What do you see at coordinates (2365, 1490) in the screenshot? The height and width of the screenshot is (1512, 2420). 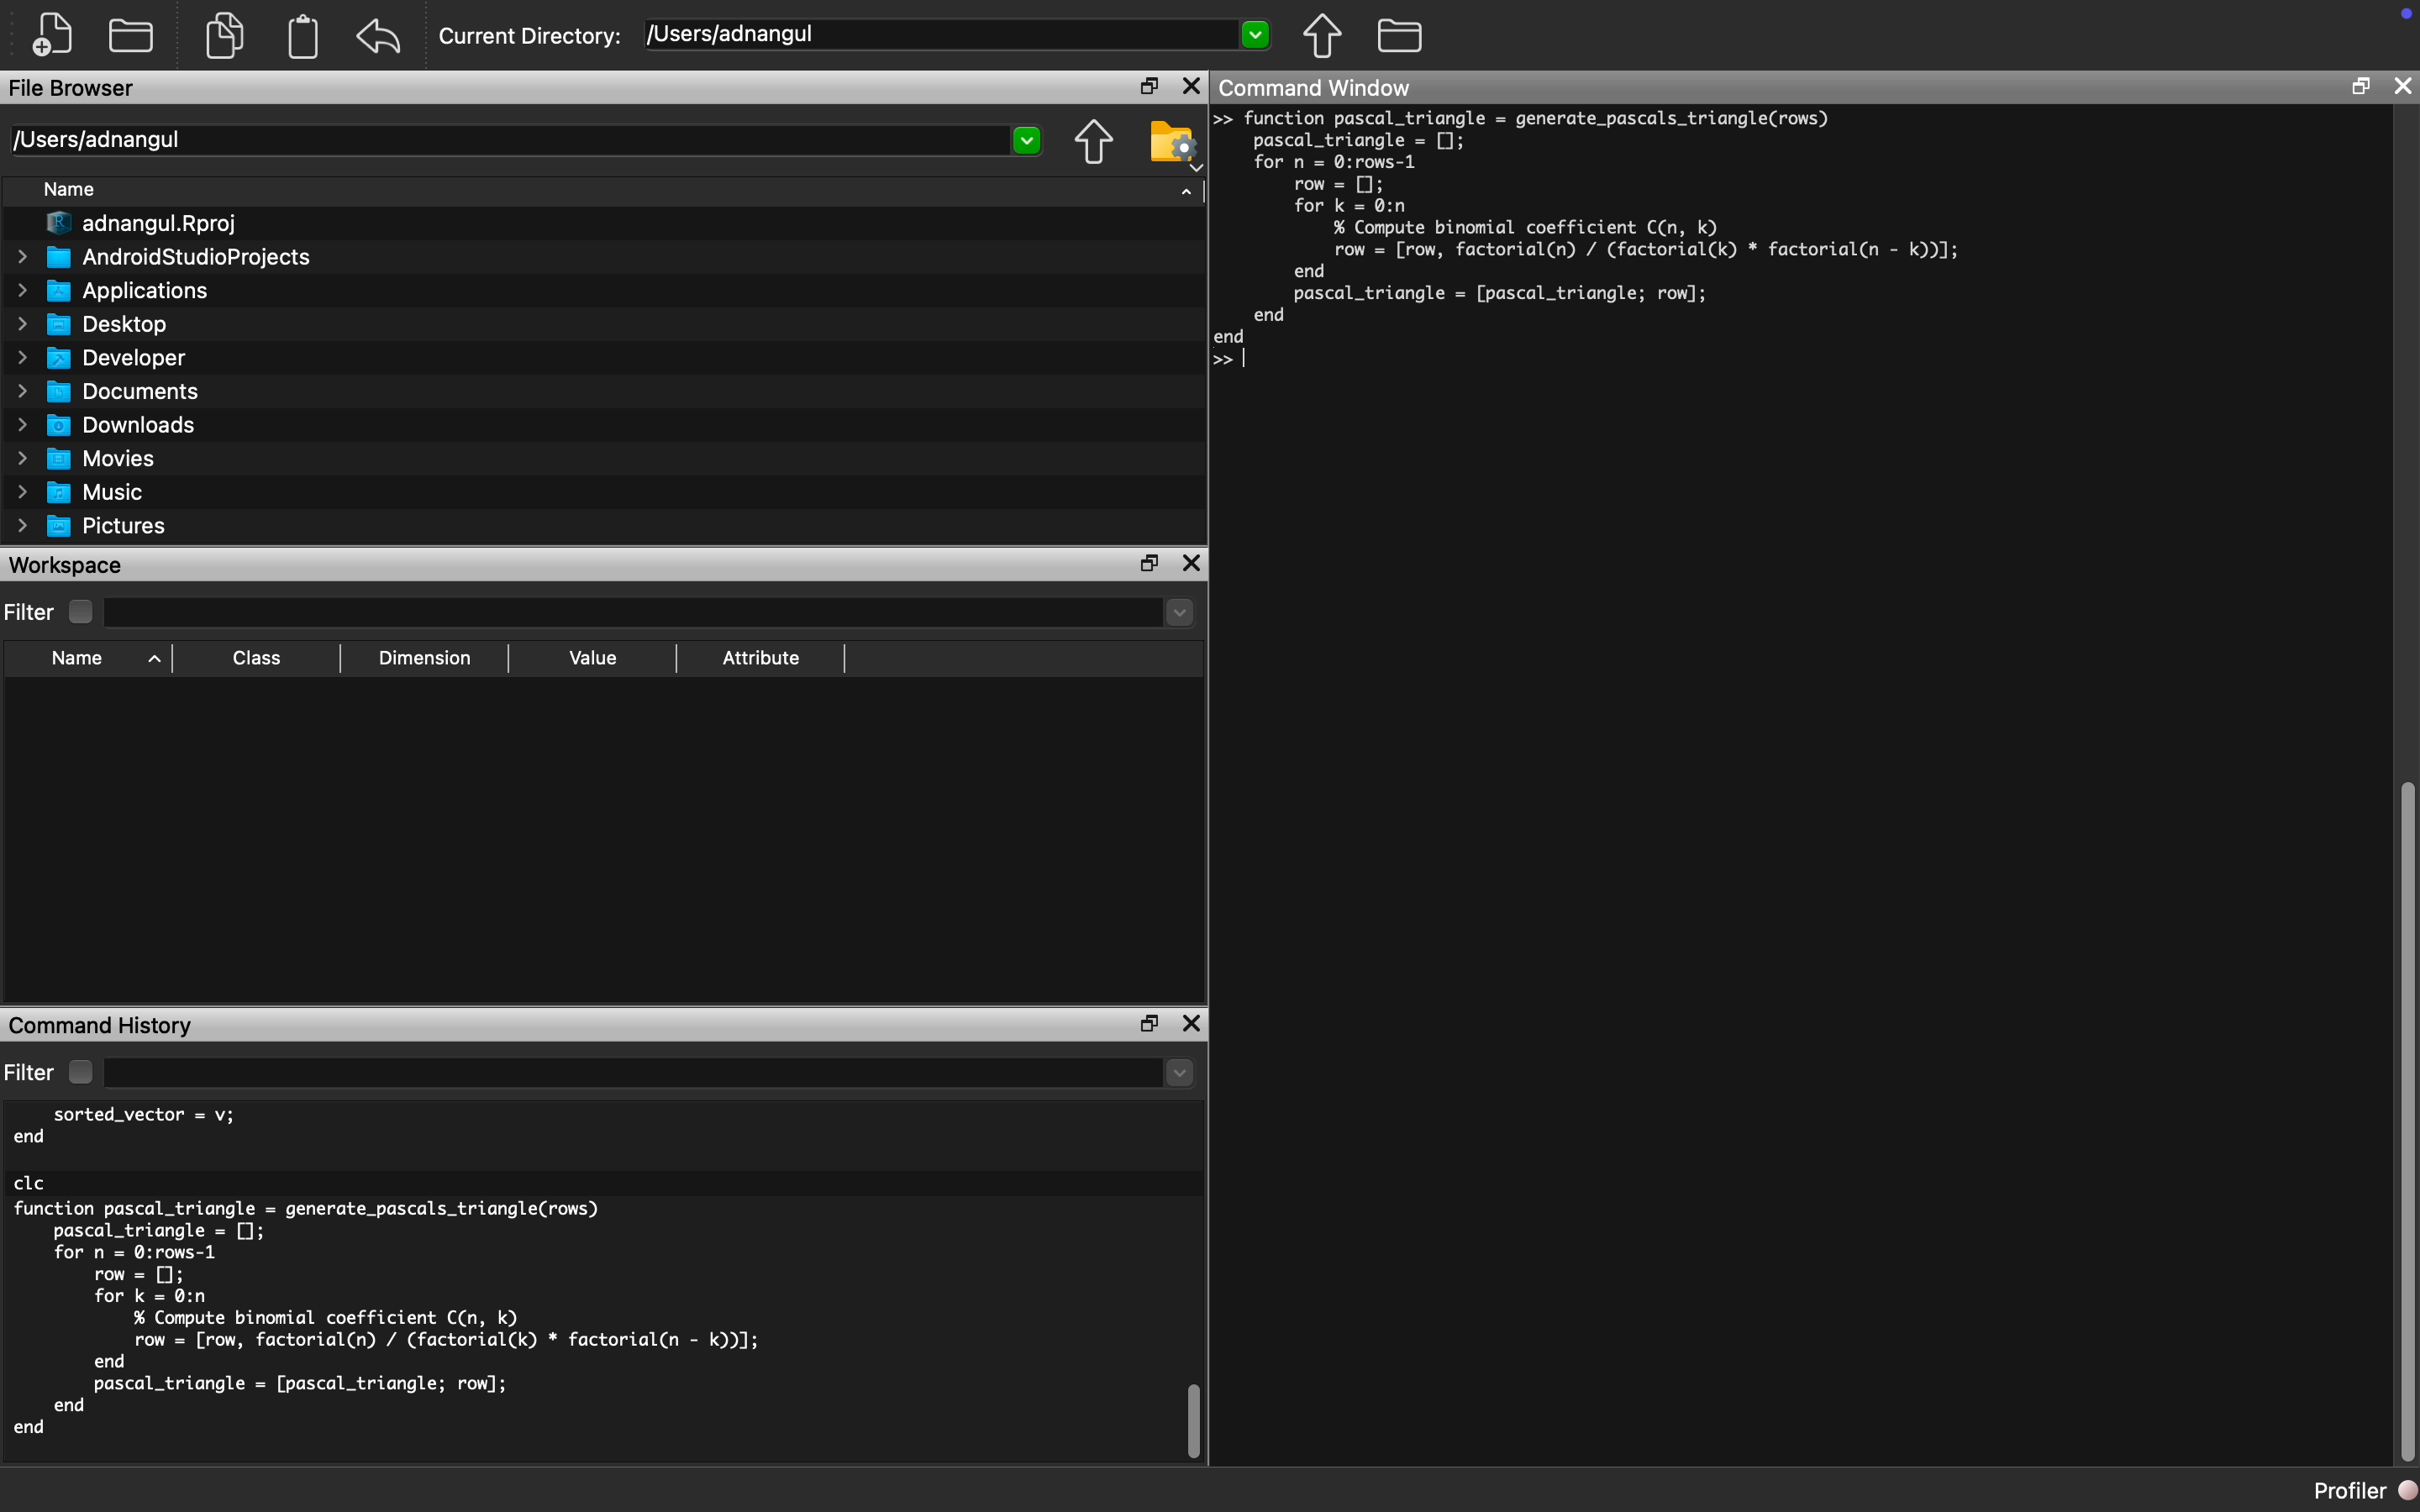 I see `Profiler` at bounding box center [2365, 1490].